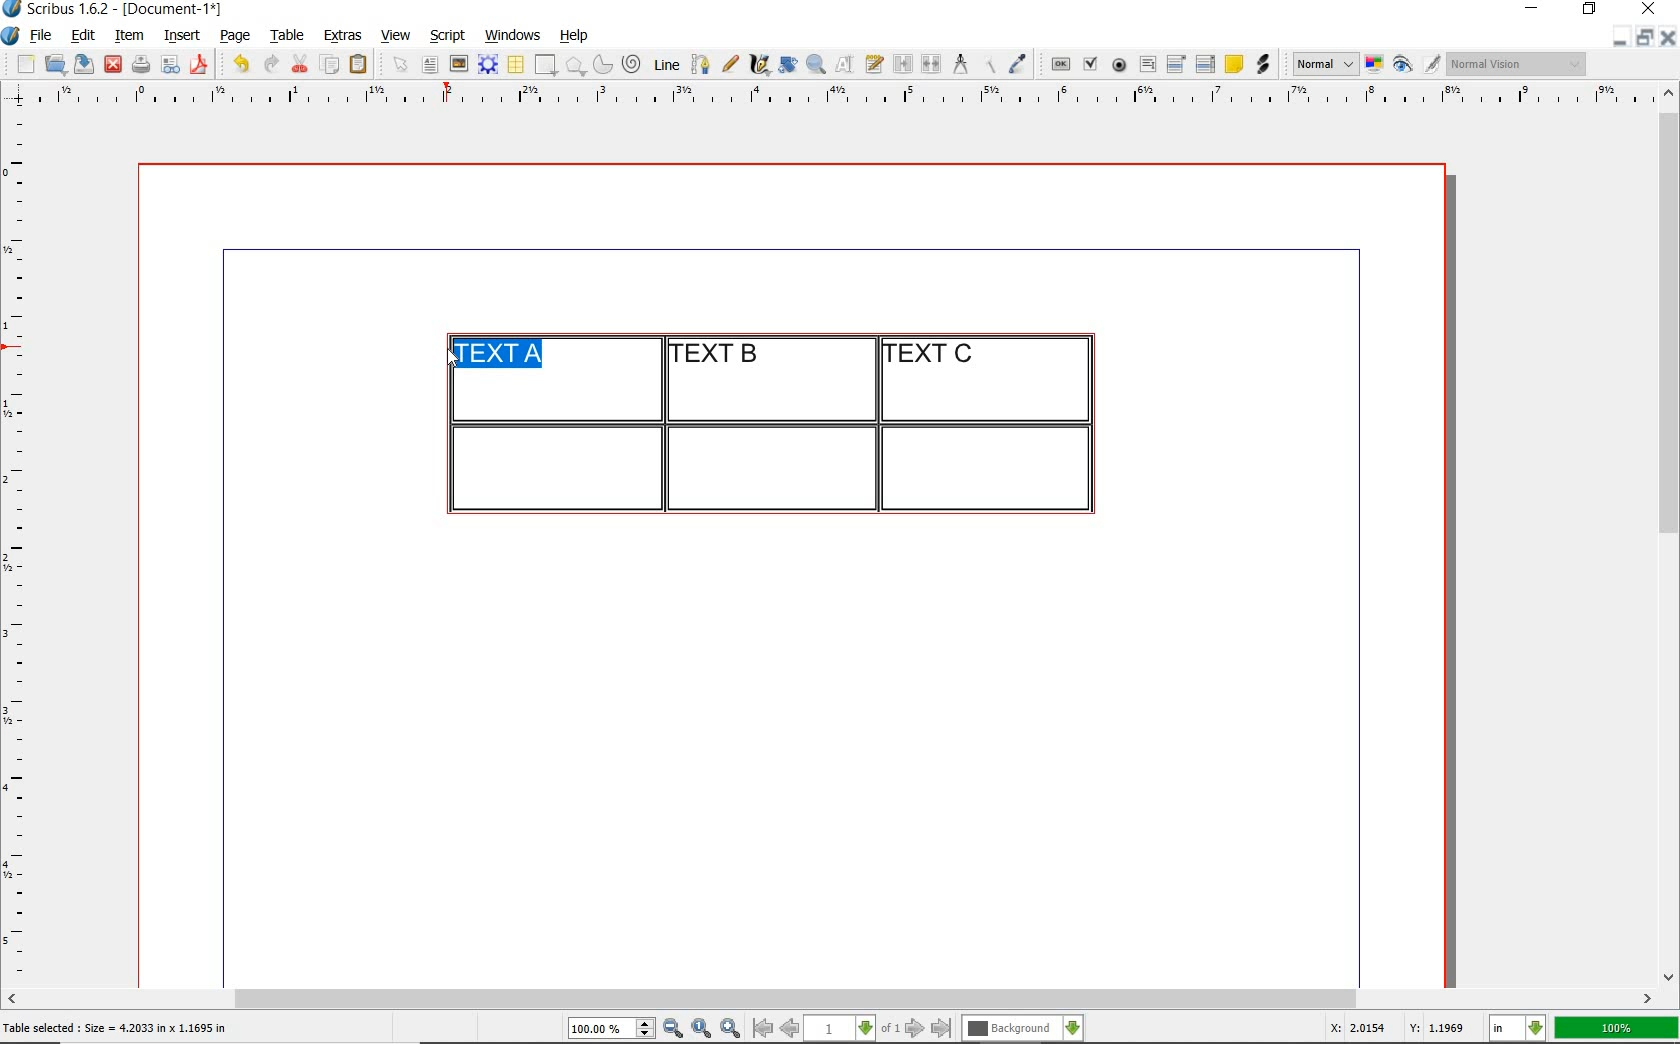  I want to click on eye dropper, so click(1017, 66).